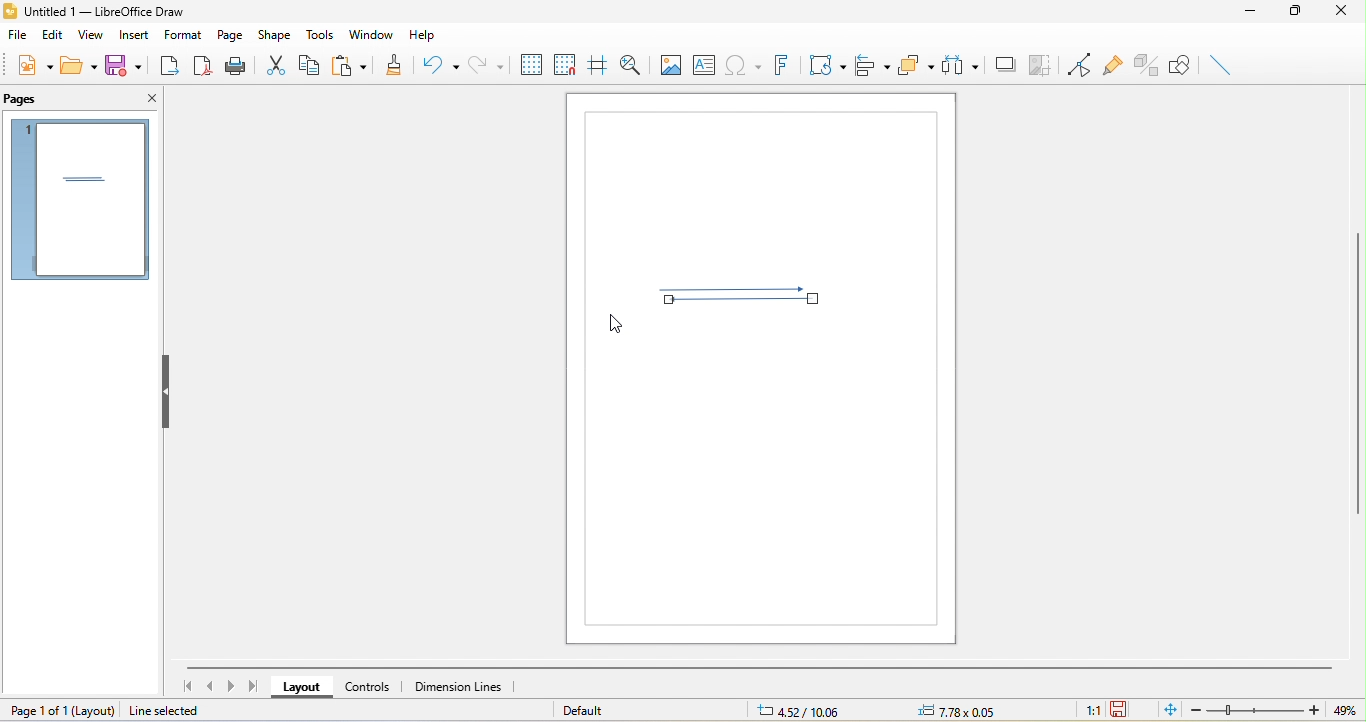 Image resolution: width=1366 pixels, height=722 pixels. What do you see at coordinates (917, 67) in the screenshot?
I see `arrange` at bounding box center [917, 67].